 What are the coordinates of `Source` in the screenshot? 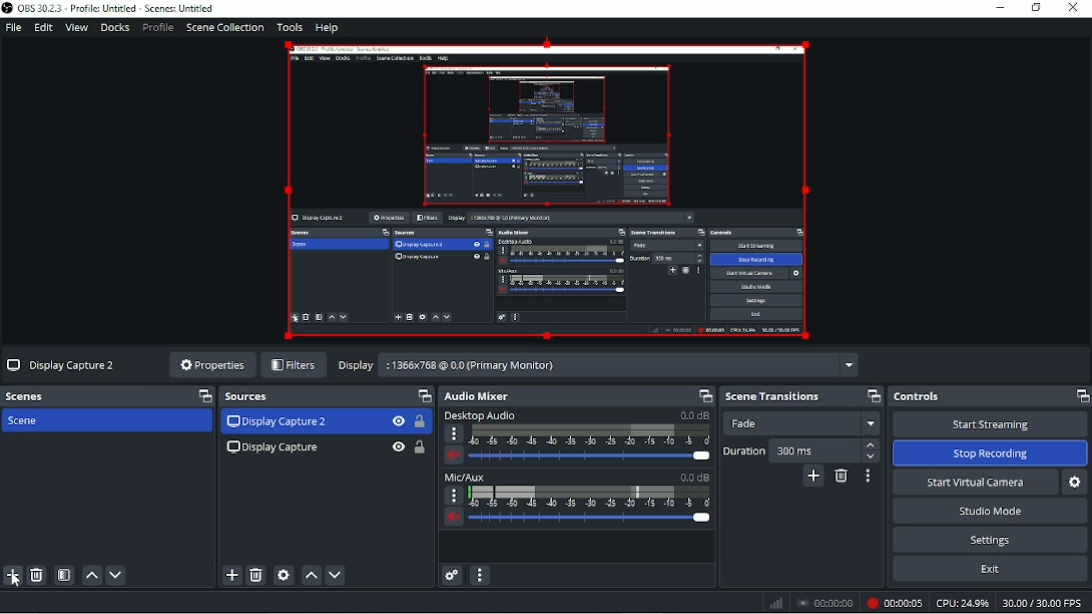 It's located at (256, 397).